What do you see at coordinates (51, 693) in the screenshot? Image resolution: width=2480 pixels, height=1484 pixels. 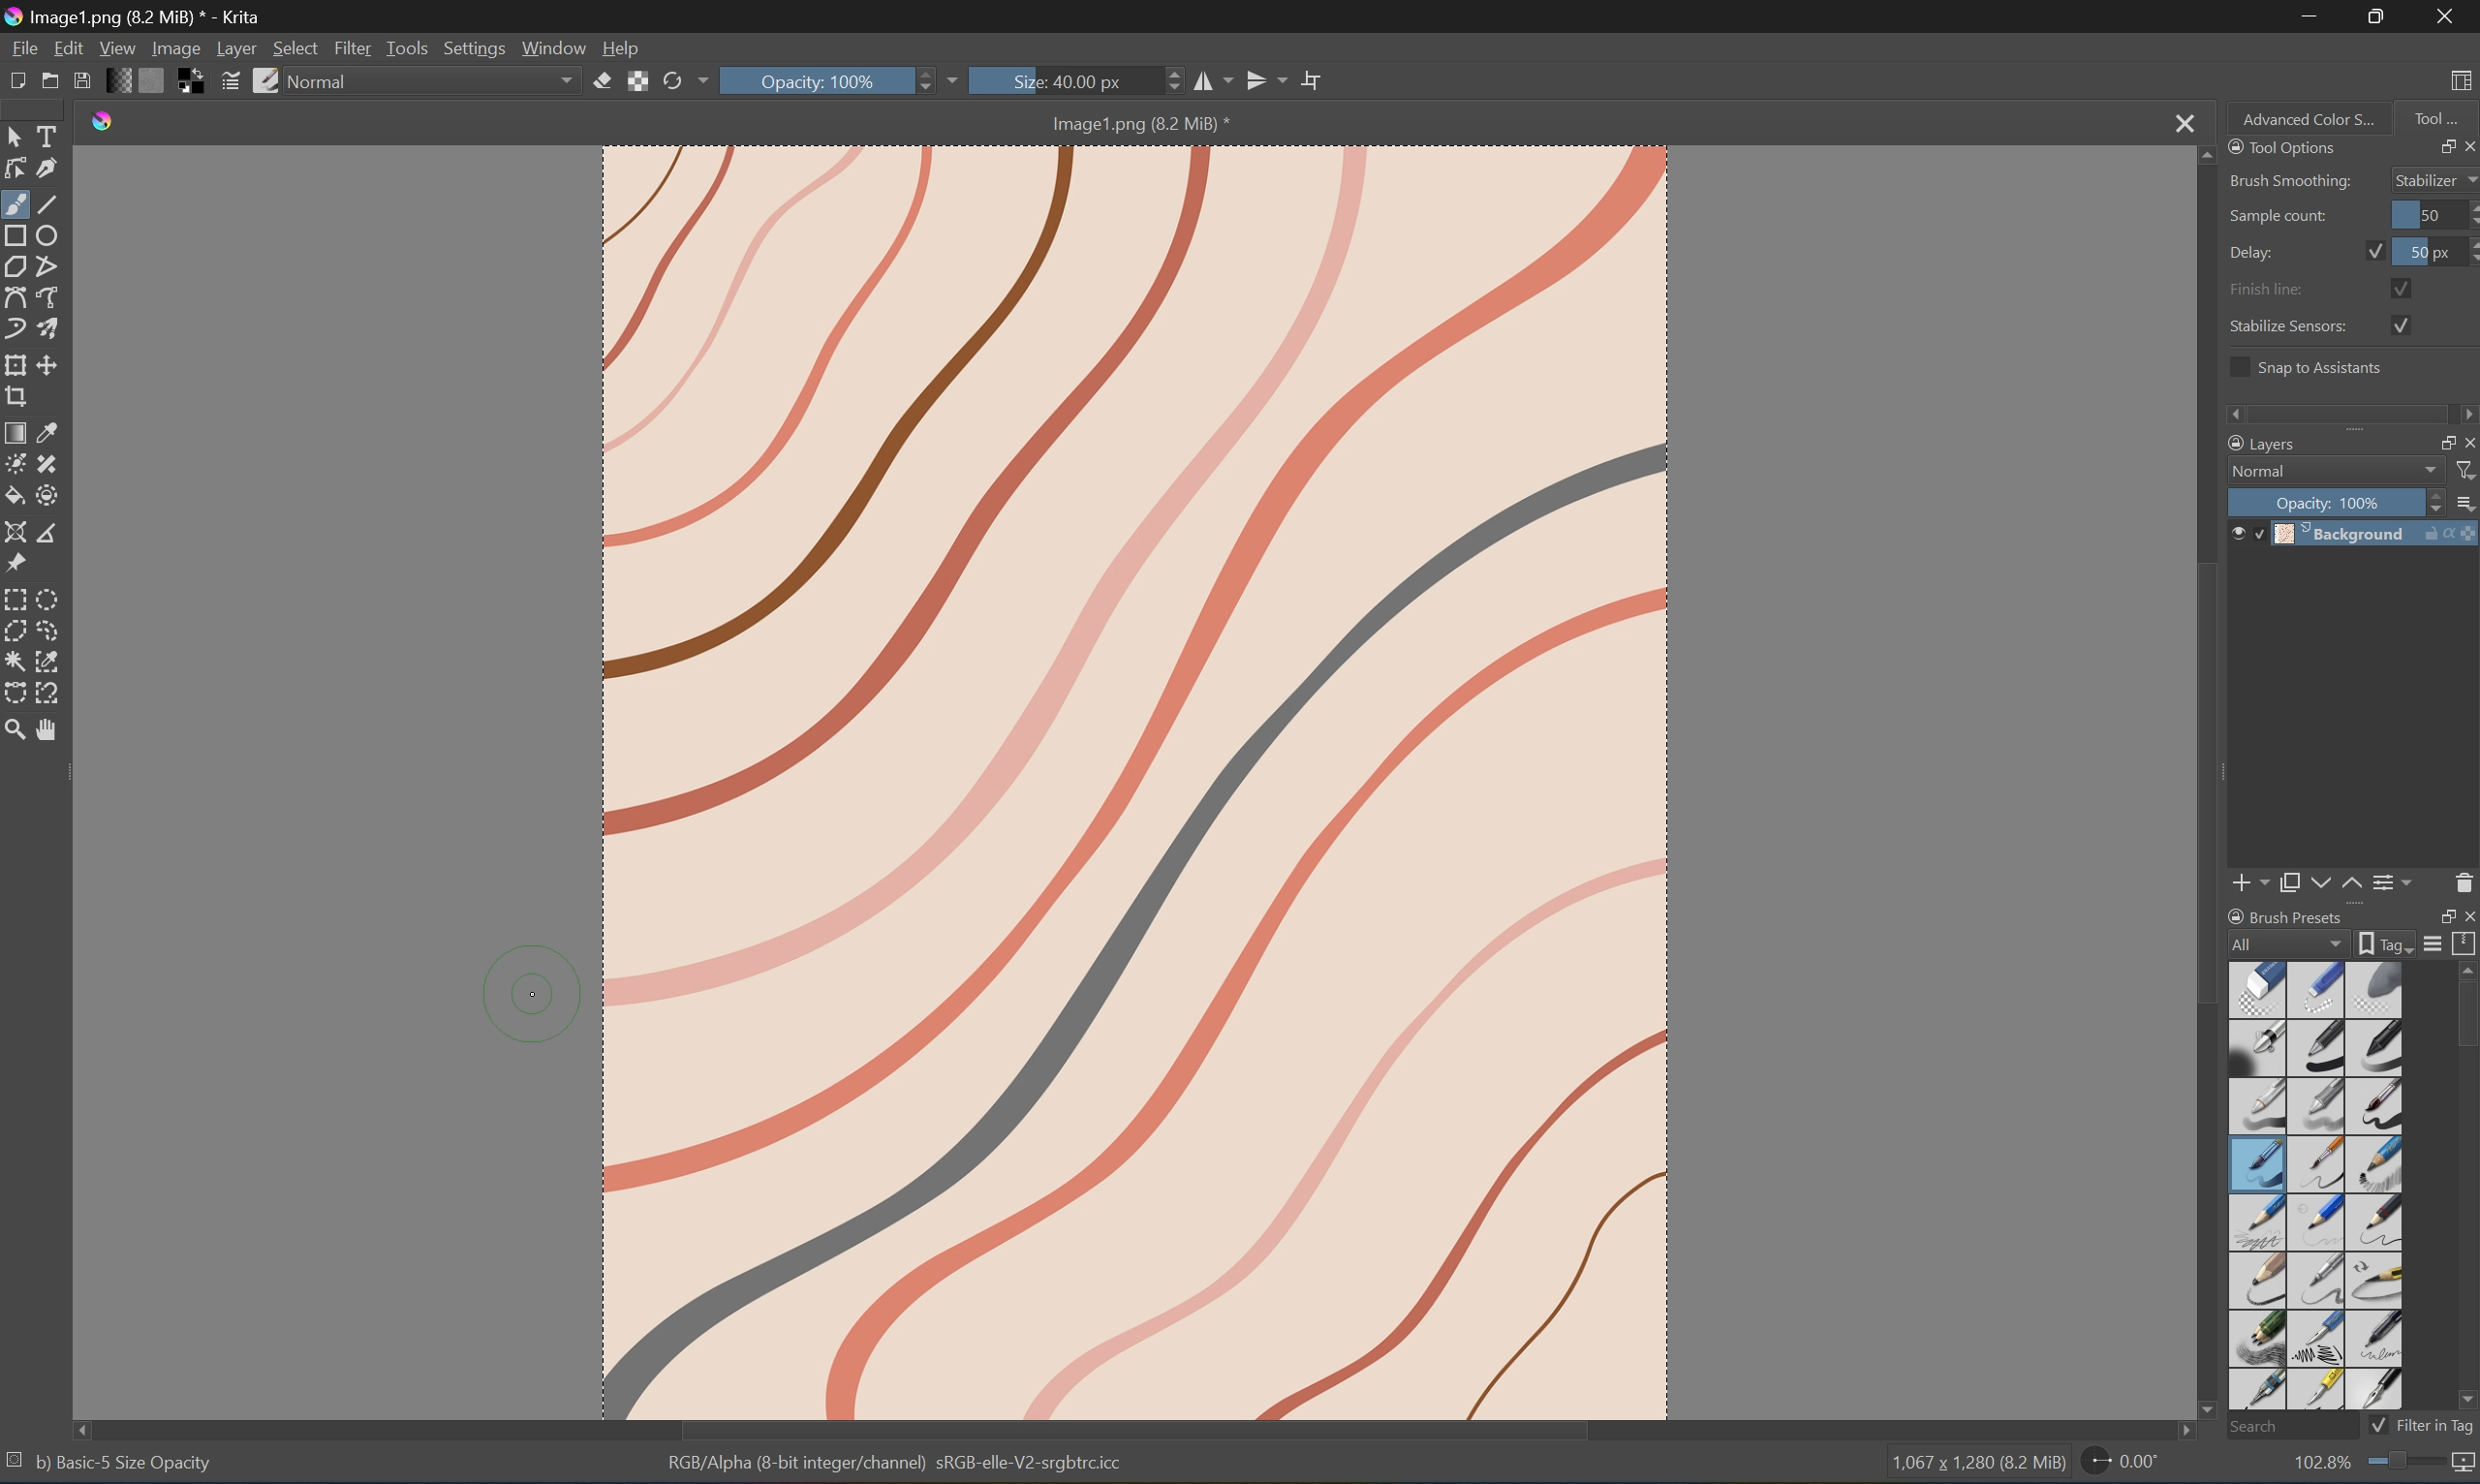 I see `Magnetic curve selection tool` at bounding box center [51, 693].